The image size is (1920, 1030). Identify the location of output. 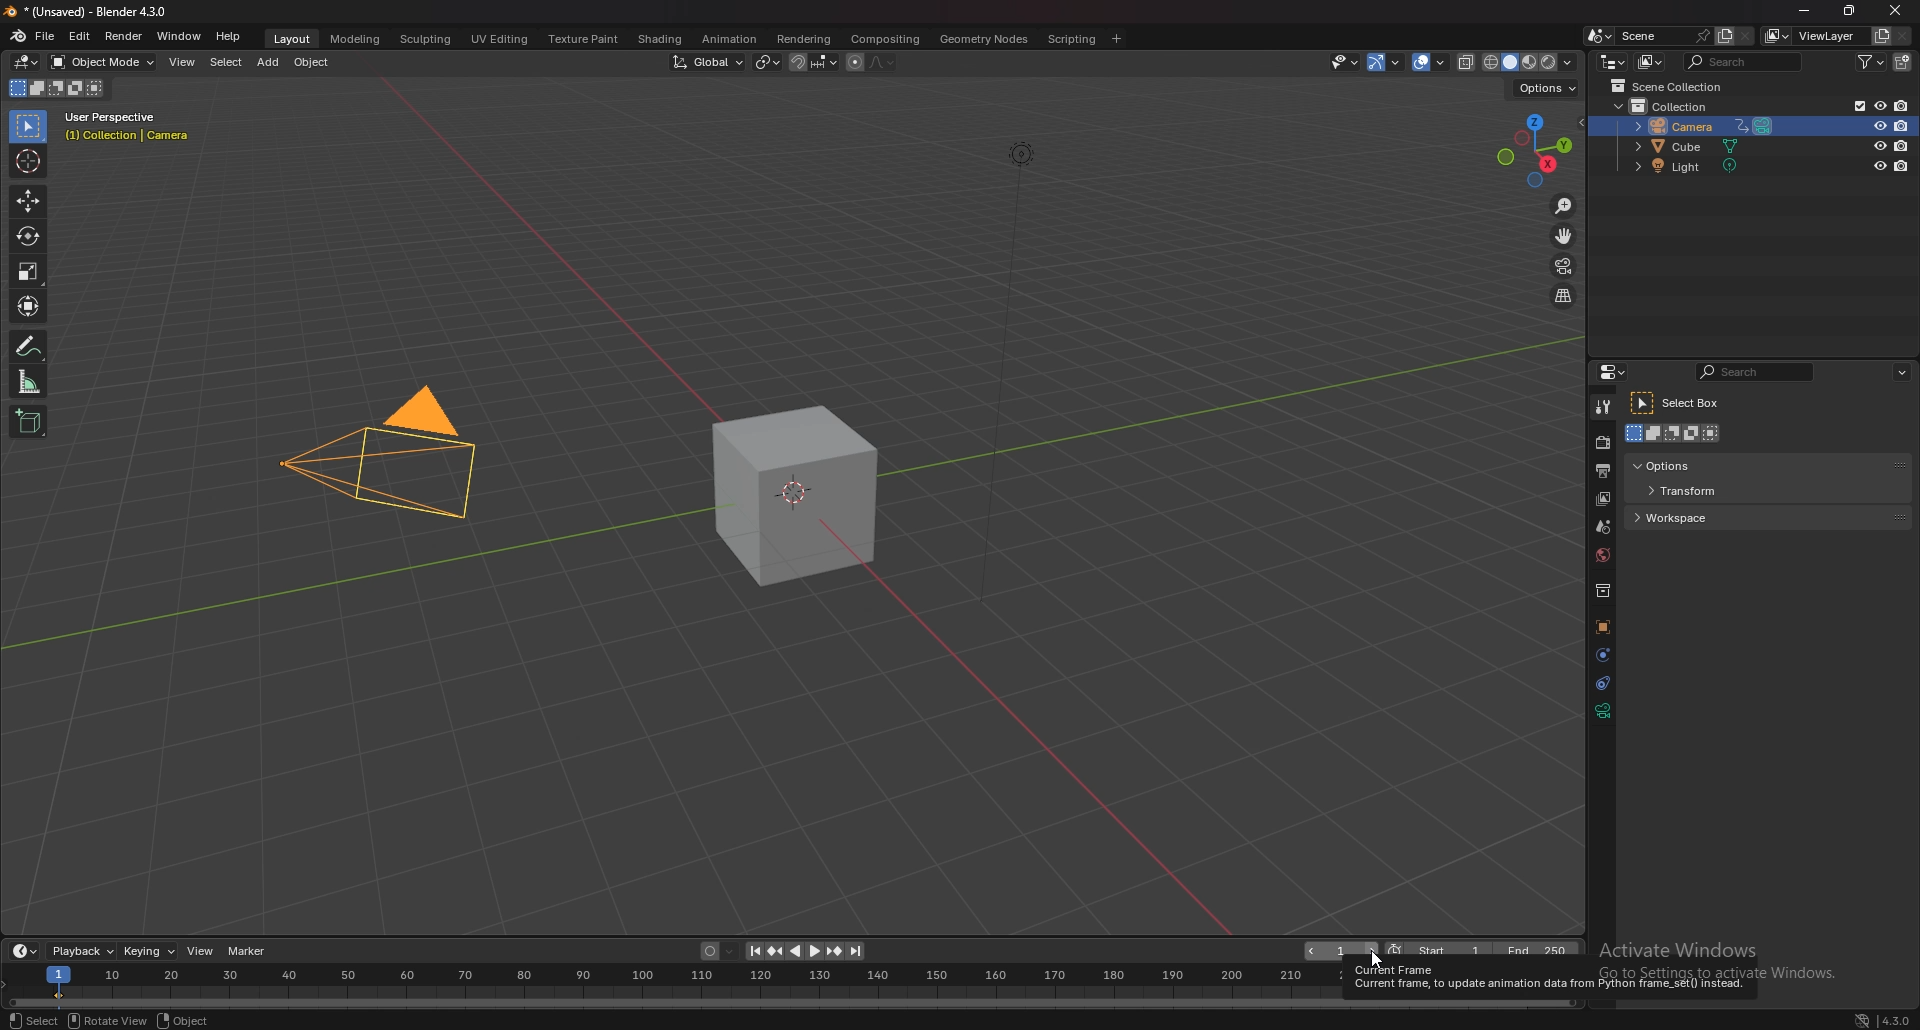
(1604, 470).